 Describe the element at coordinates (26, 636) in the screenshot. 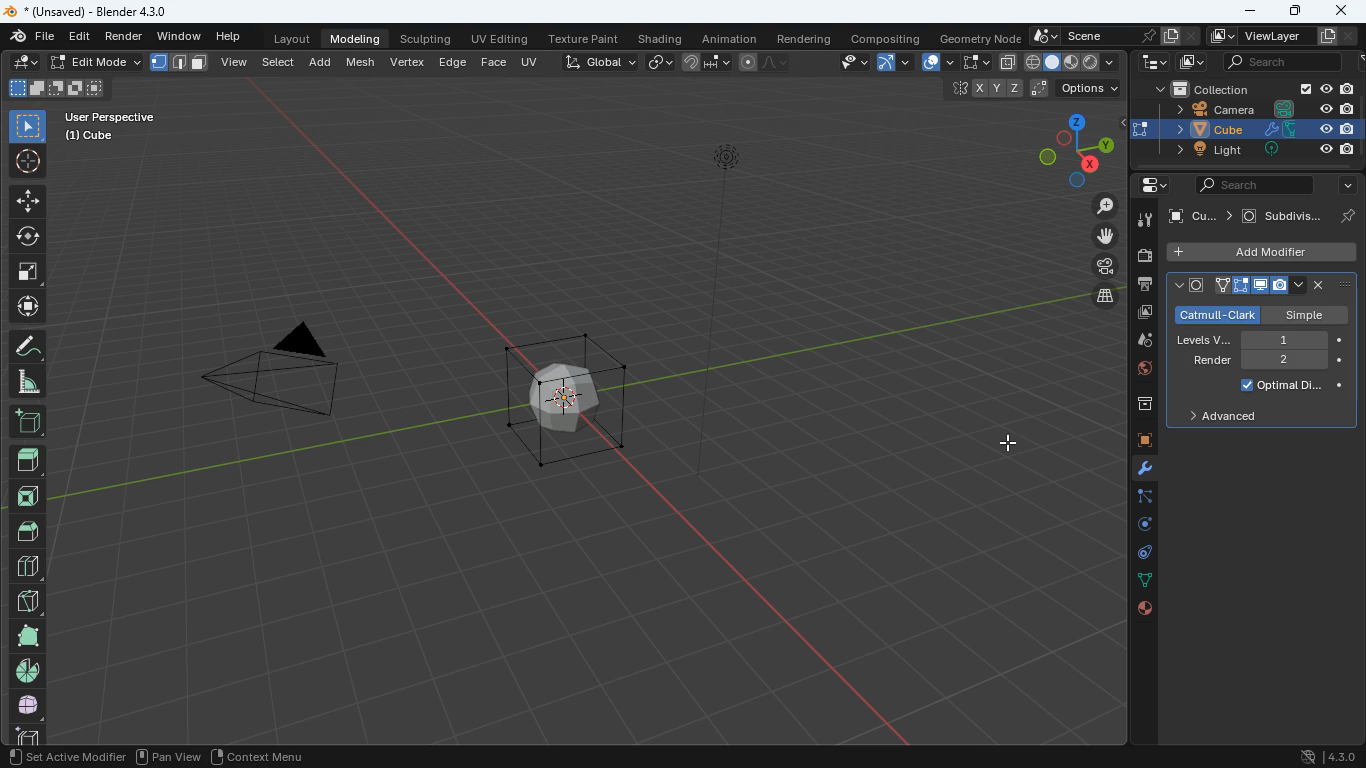

I see `full` at that location.